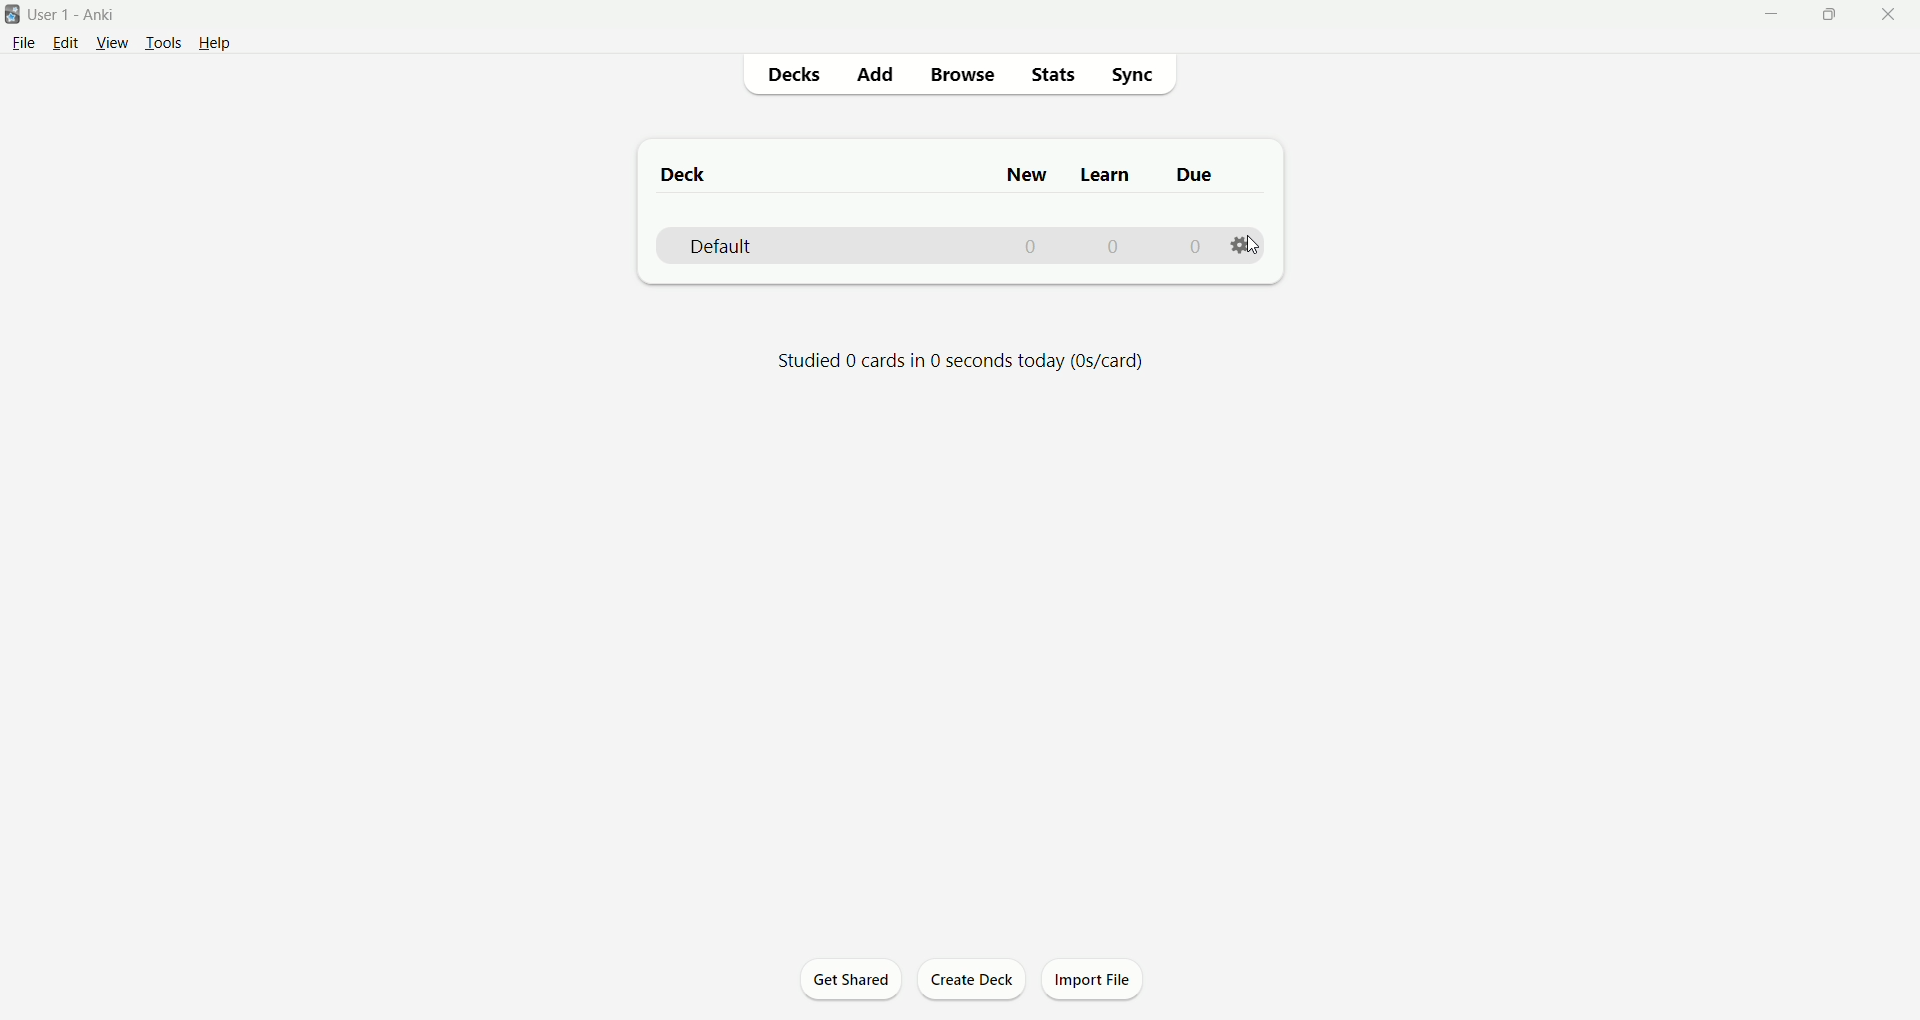 The image size is (1920, 1020). Describe the element at coordinates (62, 42) in the screenshot. I see `edit` at that location.